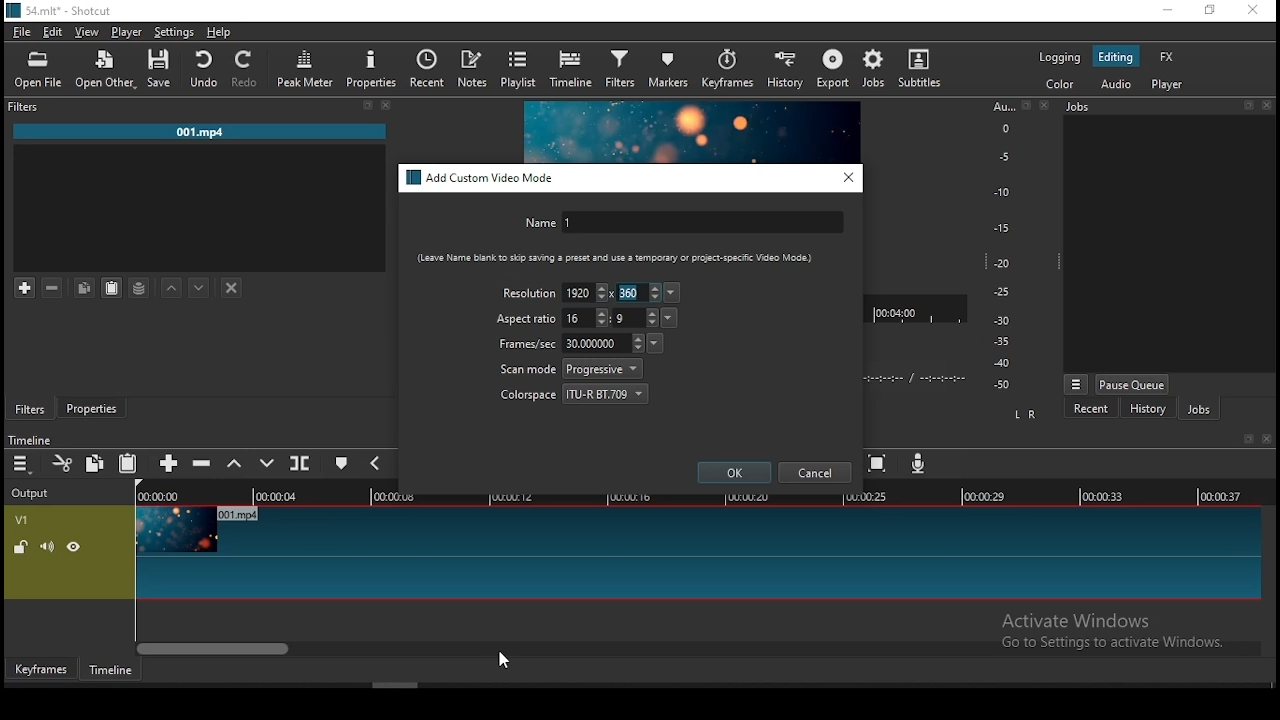 This screenshot has height=720, width=1280. I want to click on restore, so click(367, 106).